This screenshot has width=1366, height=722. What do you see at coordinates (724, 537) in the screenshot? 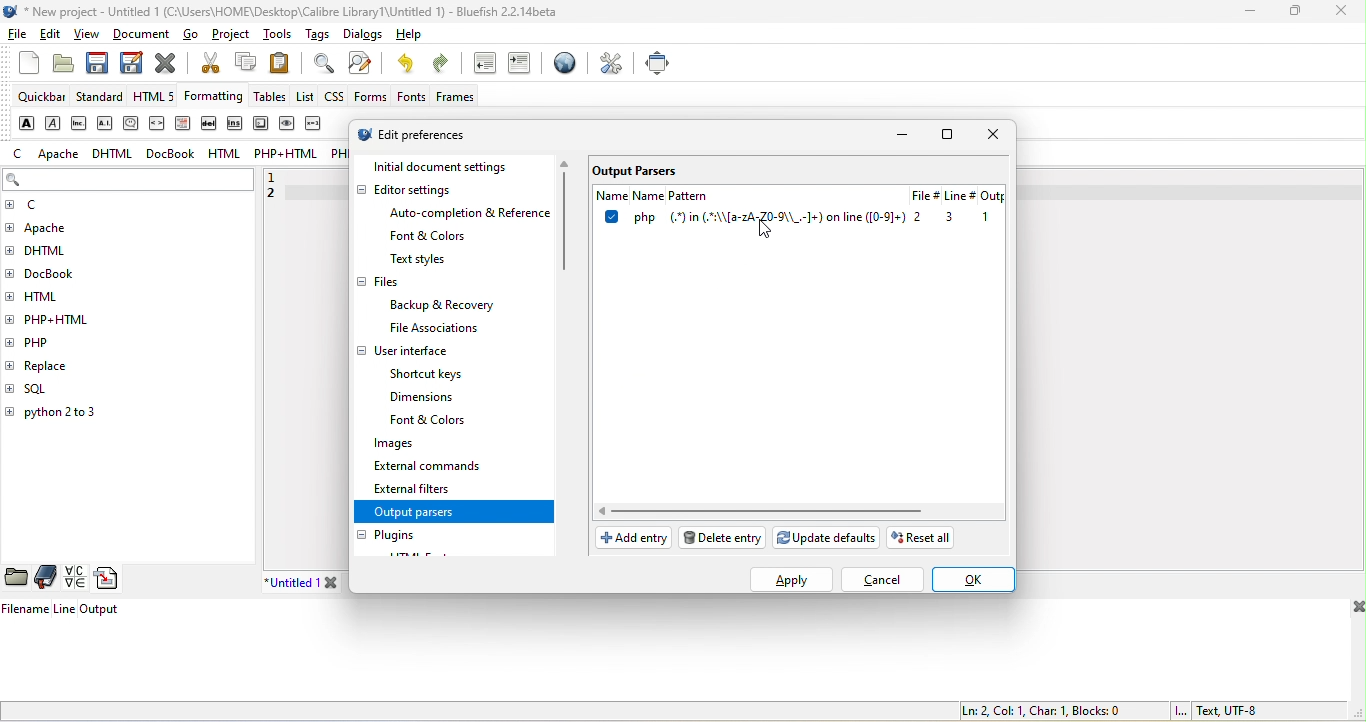
I see `delete entry` at bounding box center [724, 537].